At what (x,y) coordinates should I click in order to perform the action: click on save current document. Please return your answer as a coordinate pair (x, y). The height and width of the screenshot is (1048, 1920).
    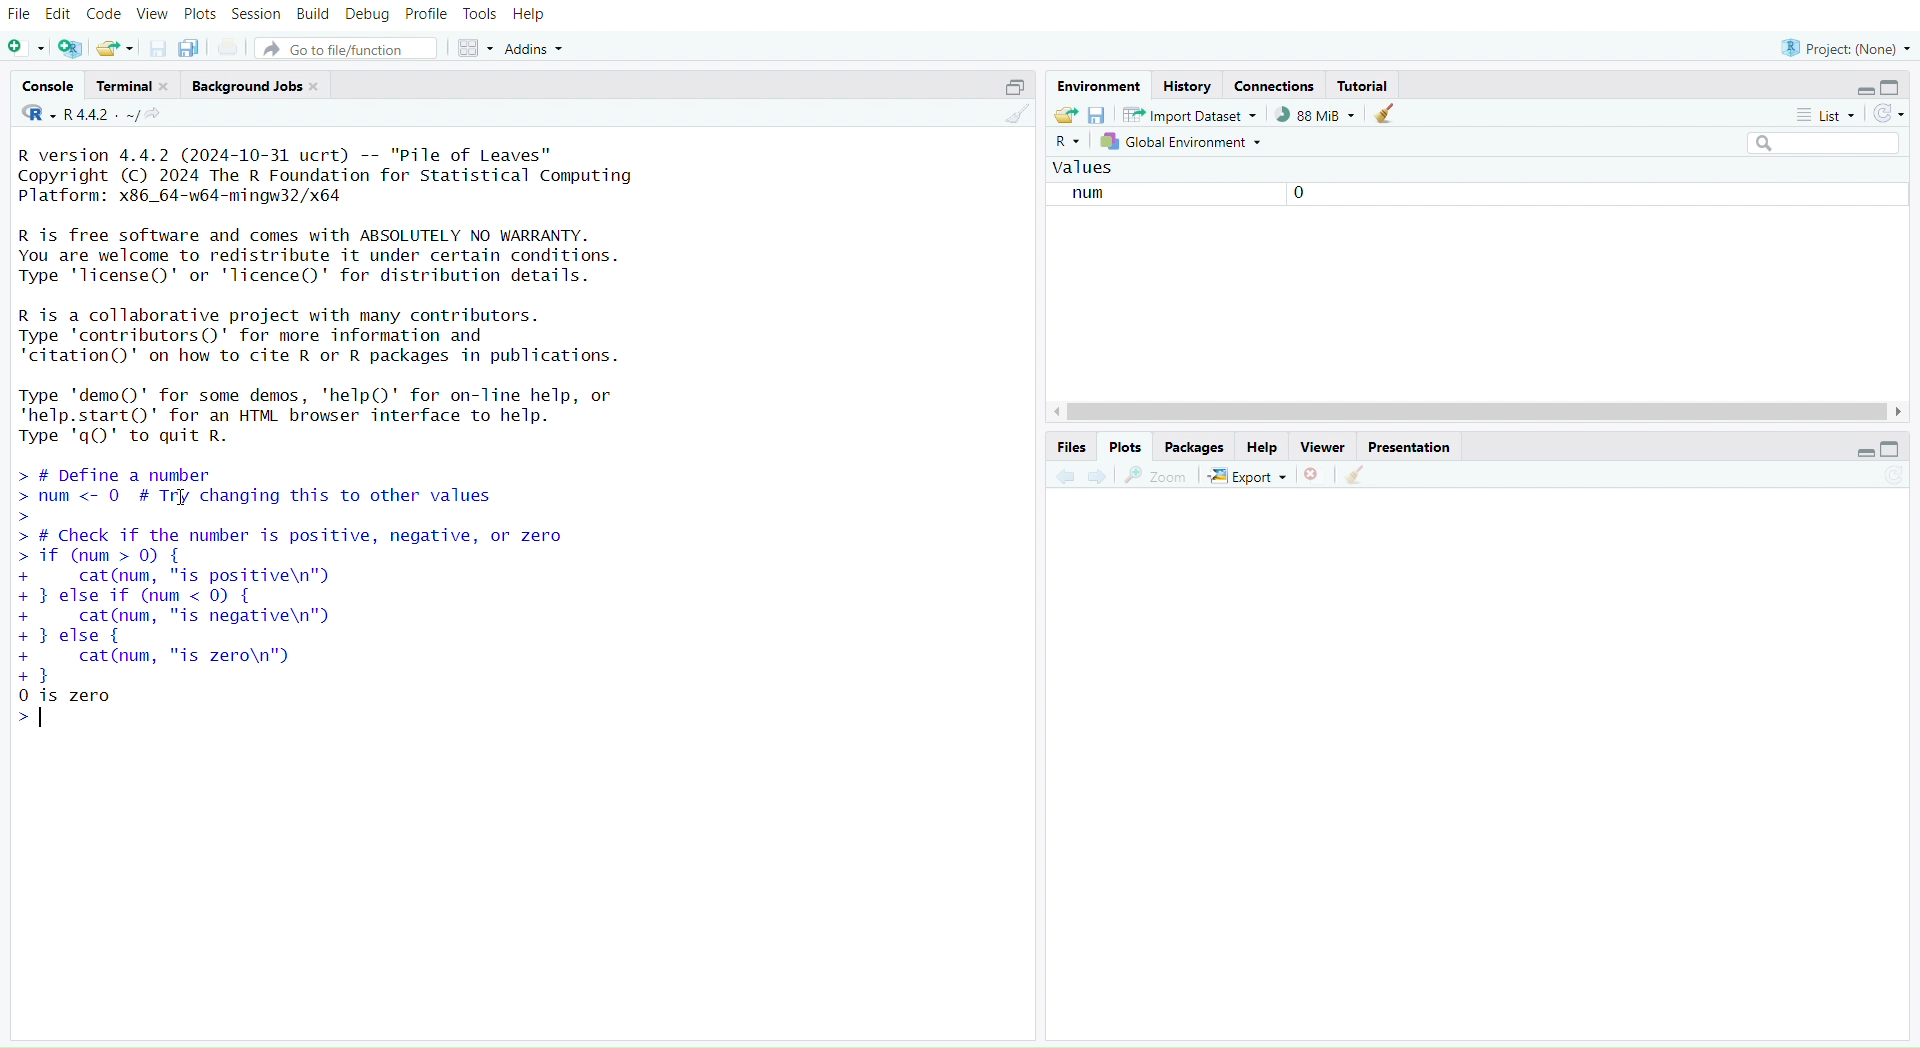
    Looking at the image, I should click on (157, 50).